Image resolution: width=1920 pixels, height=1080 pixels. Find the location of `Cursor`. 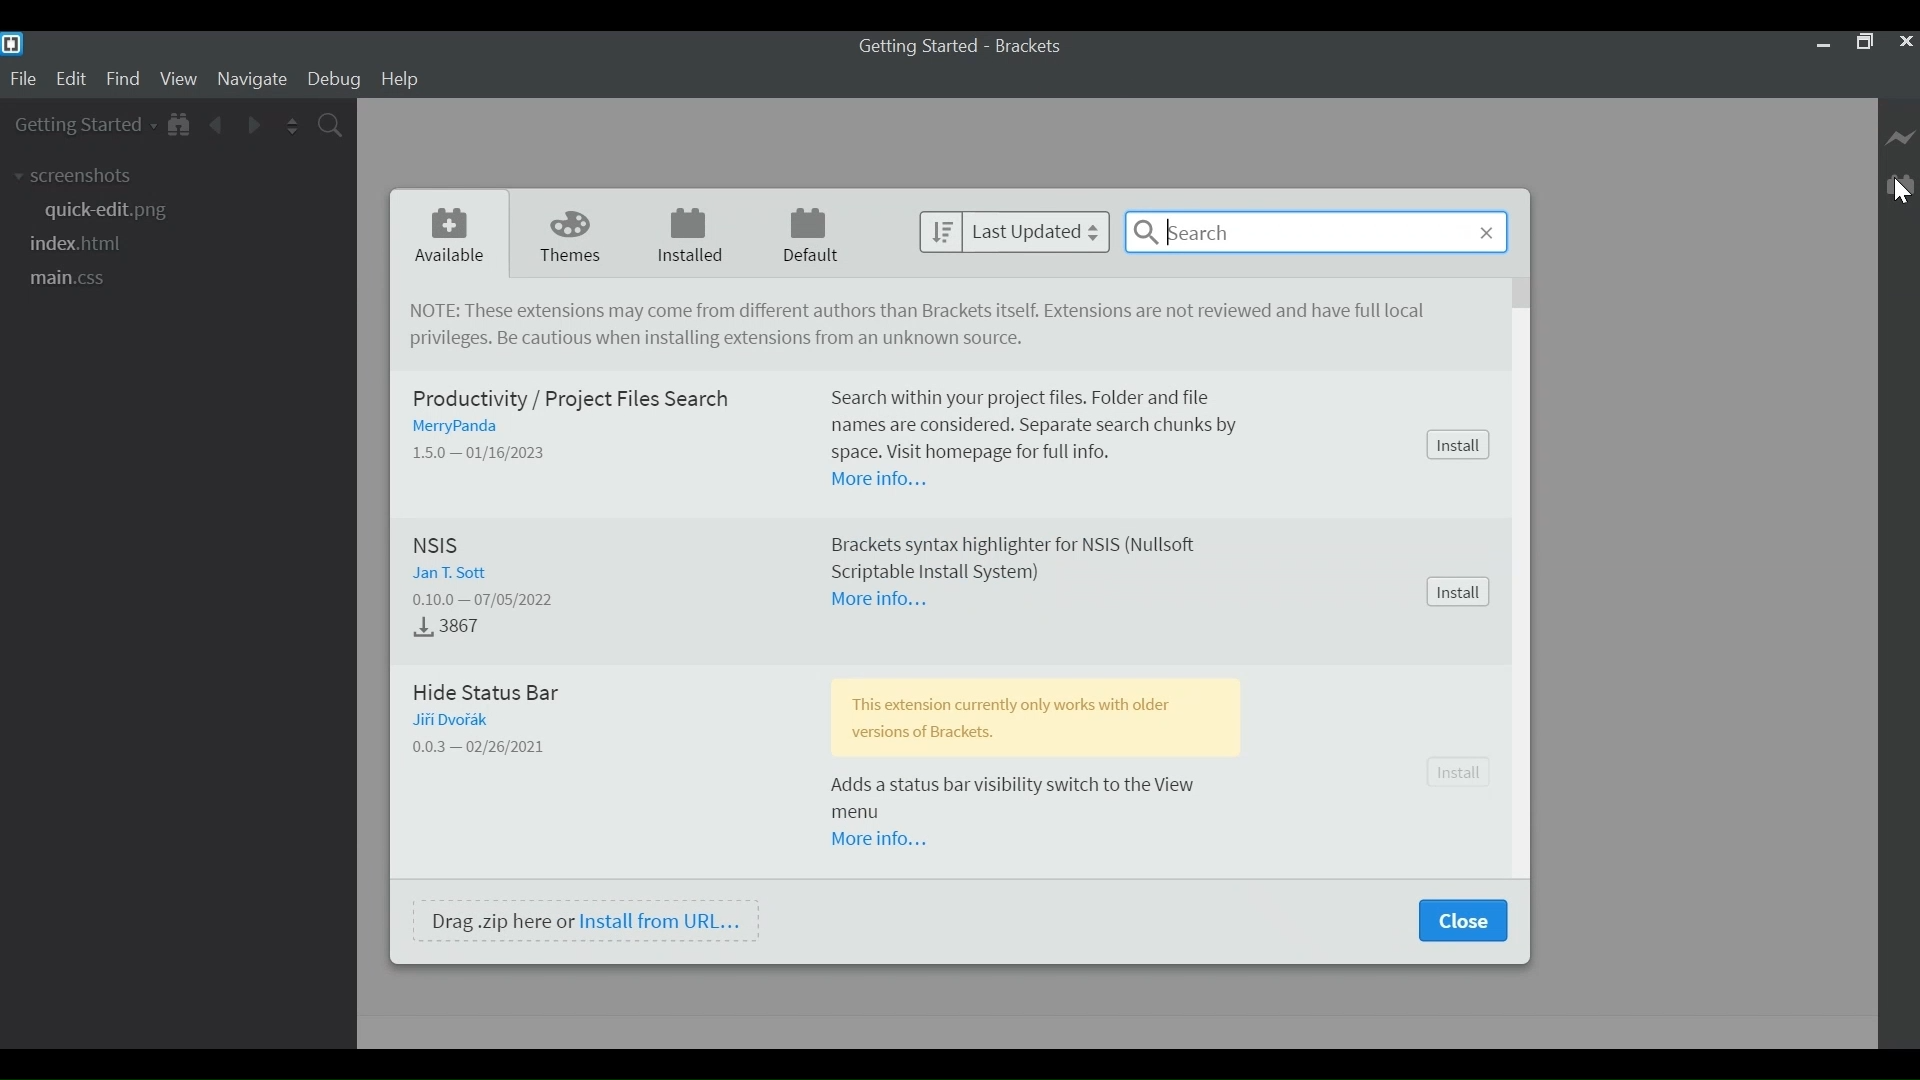

Cursor is located at coordinates (1900, 194).